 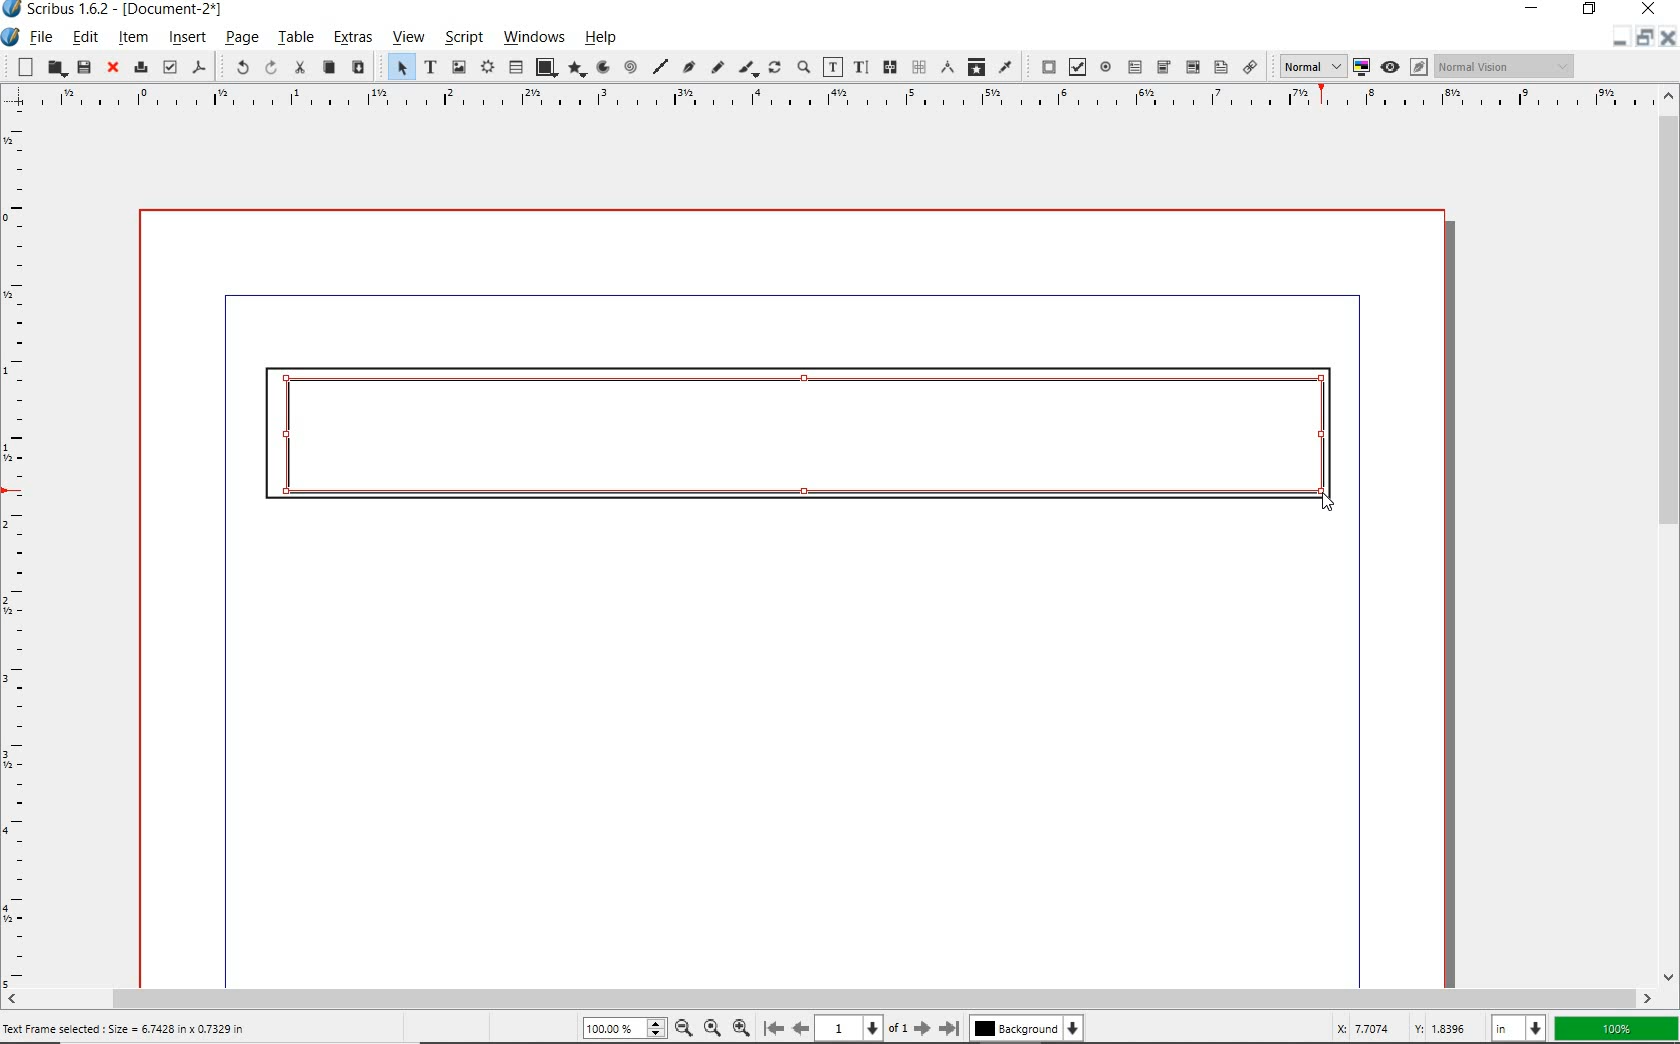 What do you see at coordinates (134, 38) in the screenshot?
I see `item` at bounding box center [134, 38].